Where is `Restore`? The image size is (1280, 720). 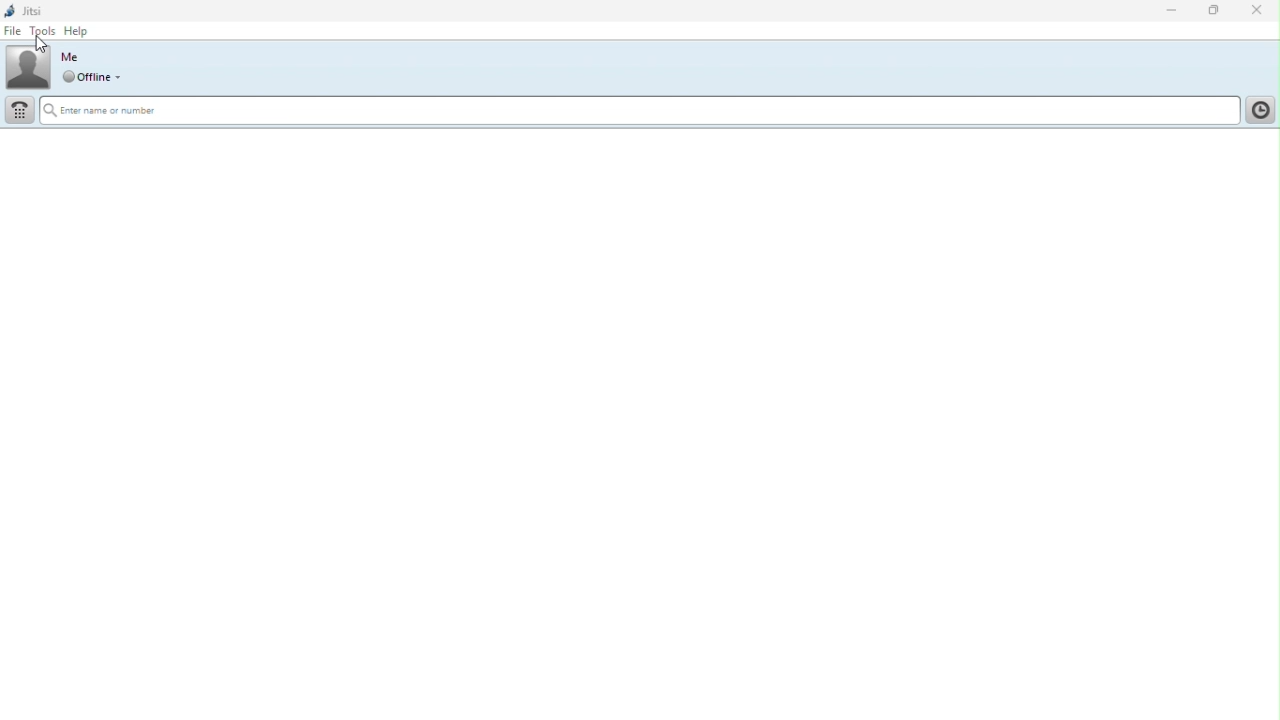 Restore is located at coordinates (1215, 12).